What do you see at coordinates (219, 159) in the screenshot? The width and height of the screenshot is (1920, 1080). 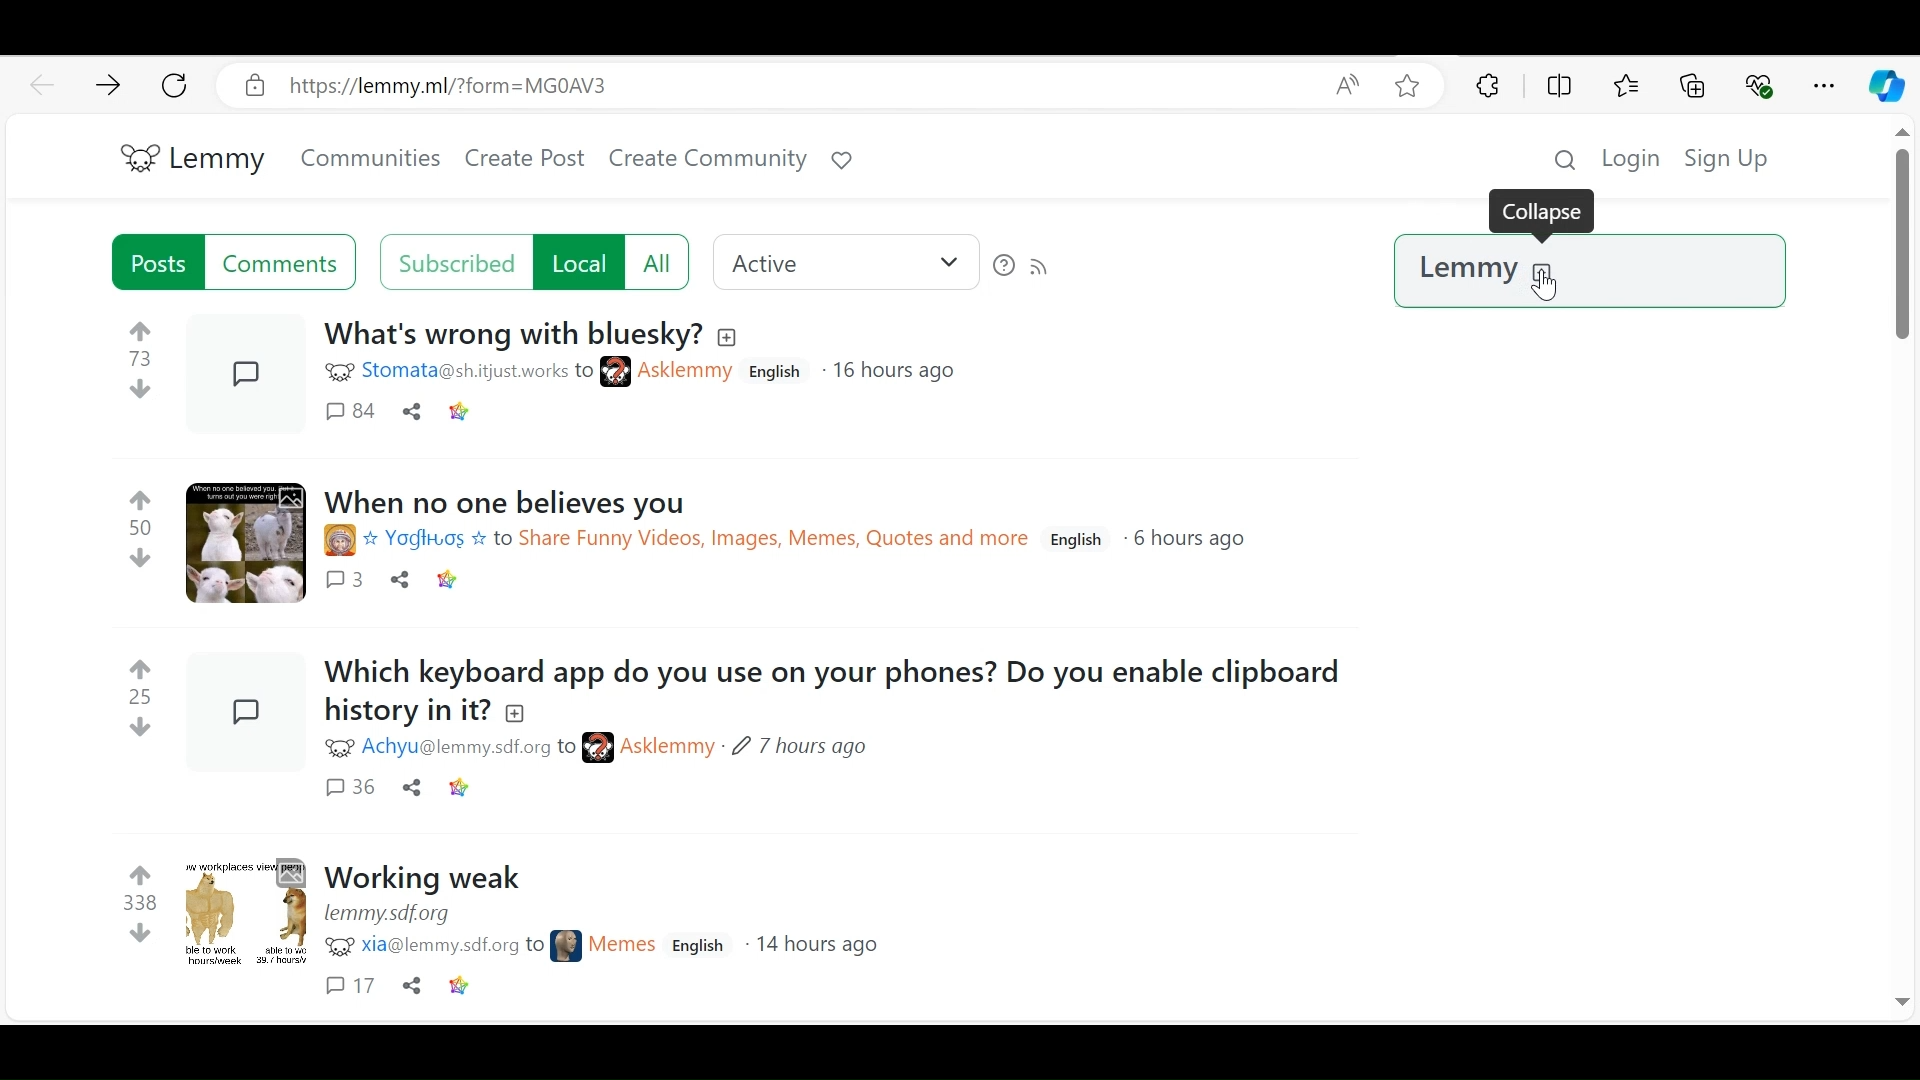 I see `Lemmy` at bounding box center [219, 159].